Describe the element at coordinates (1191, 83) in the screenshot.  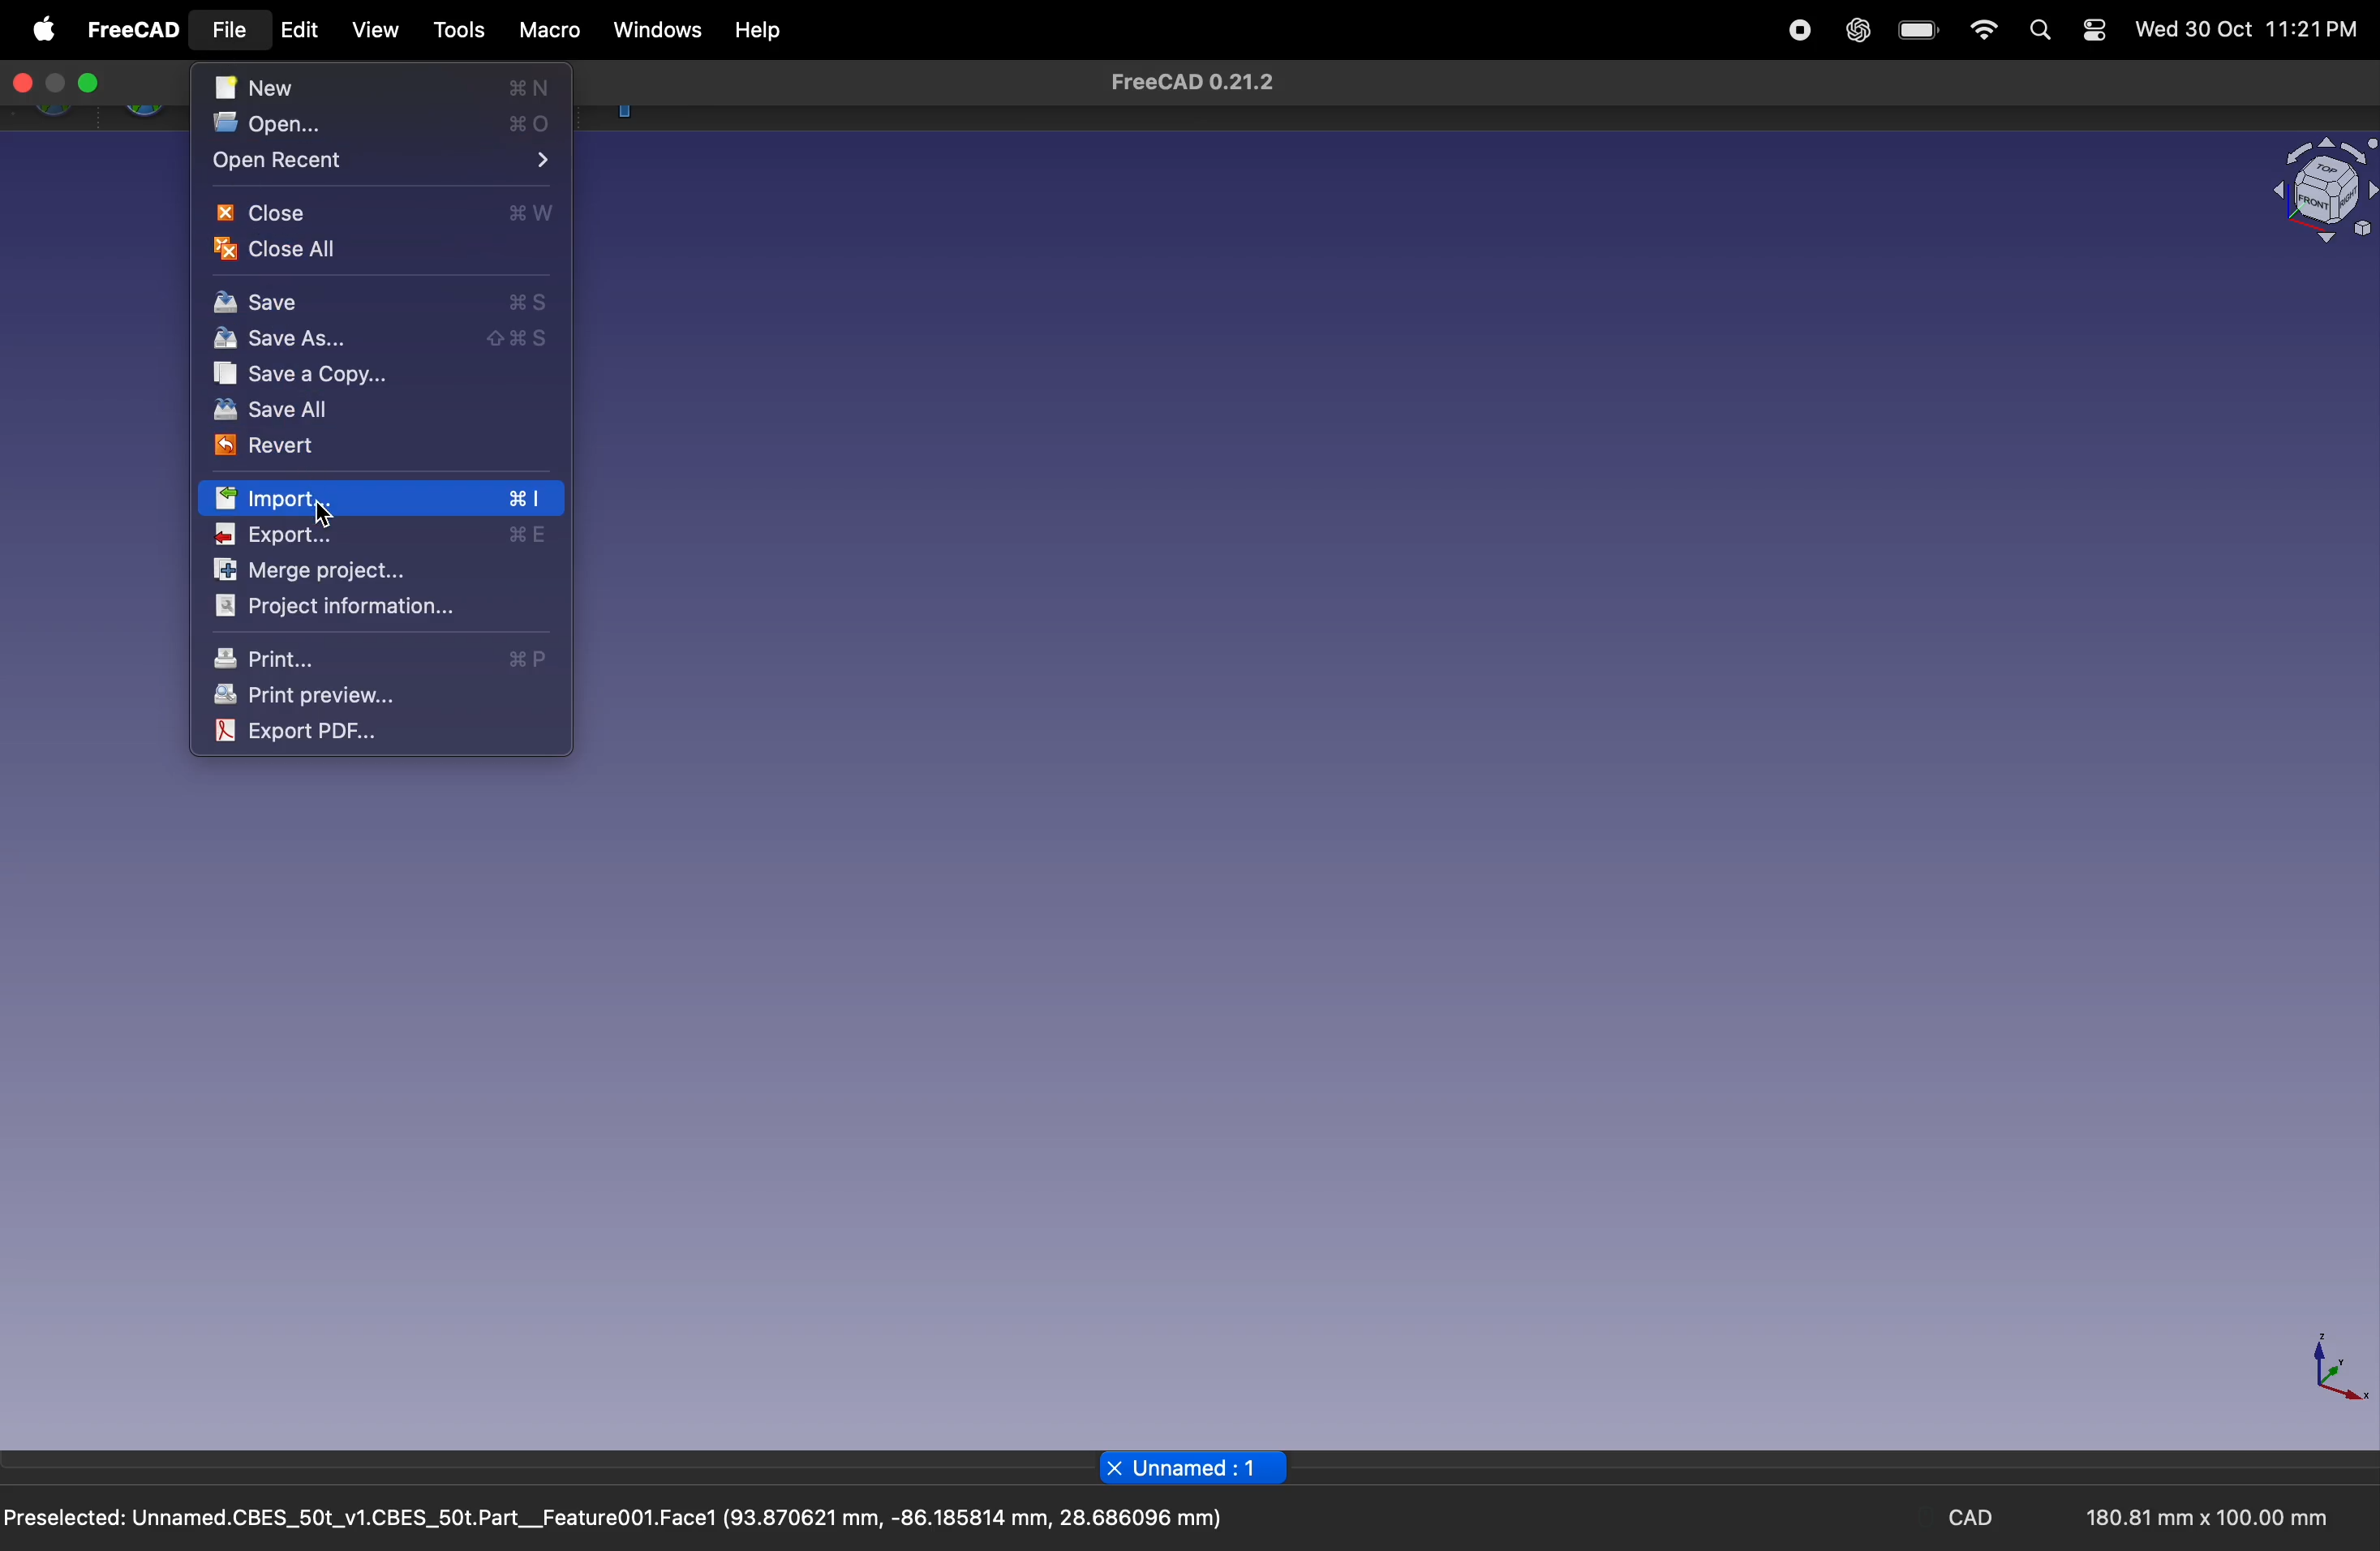
I see `FreeCAD 0.21.2` at that location.